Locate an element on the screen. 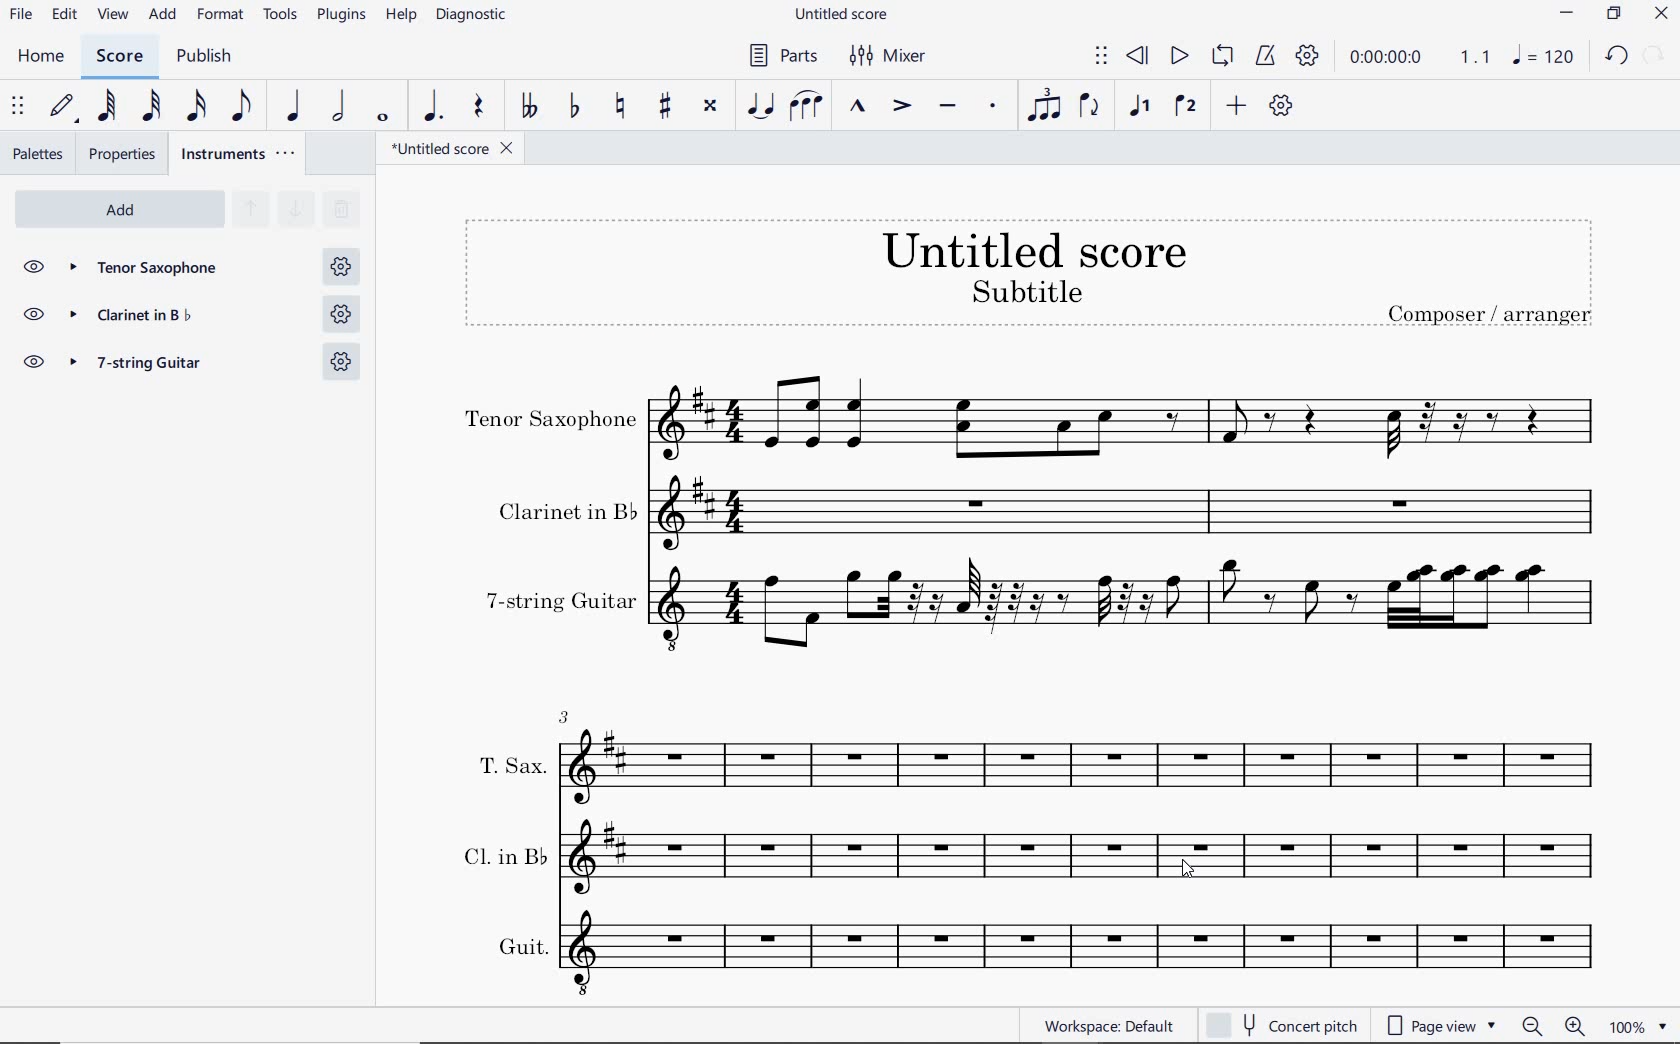 This screenshot has height=1044, width=1680. INSTRUMENT: 7-STRING GUITAR is located at coordinates (1029, 605).